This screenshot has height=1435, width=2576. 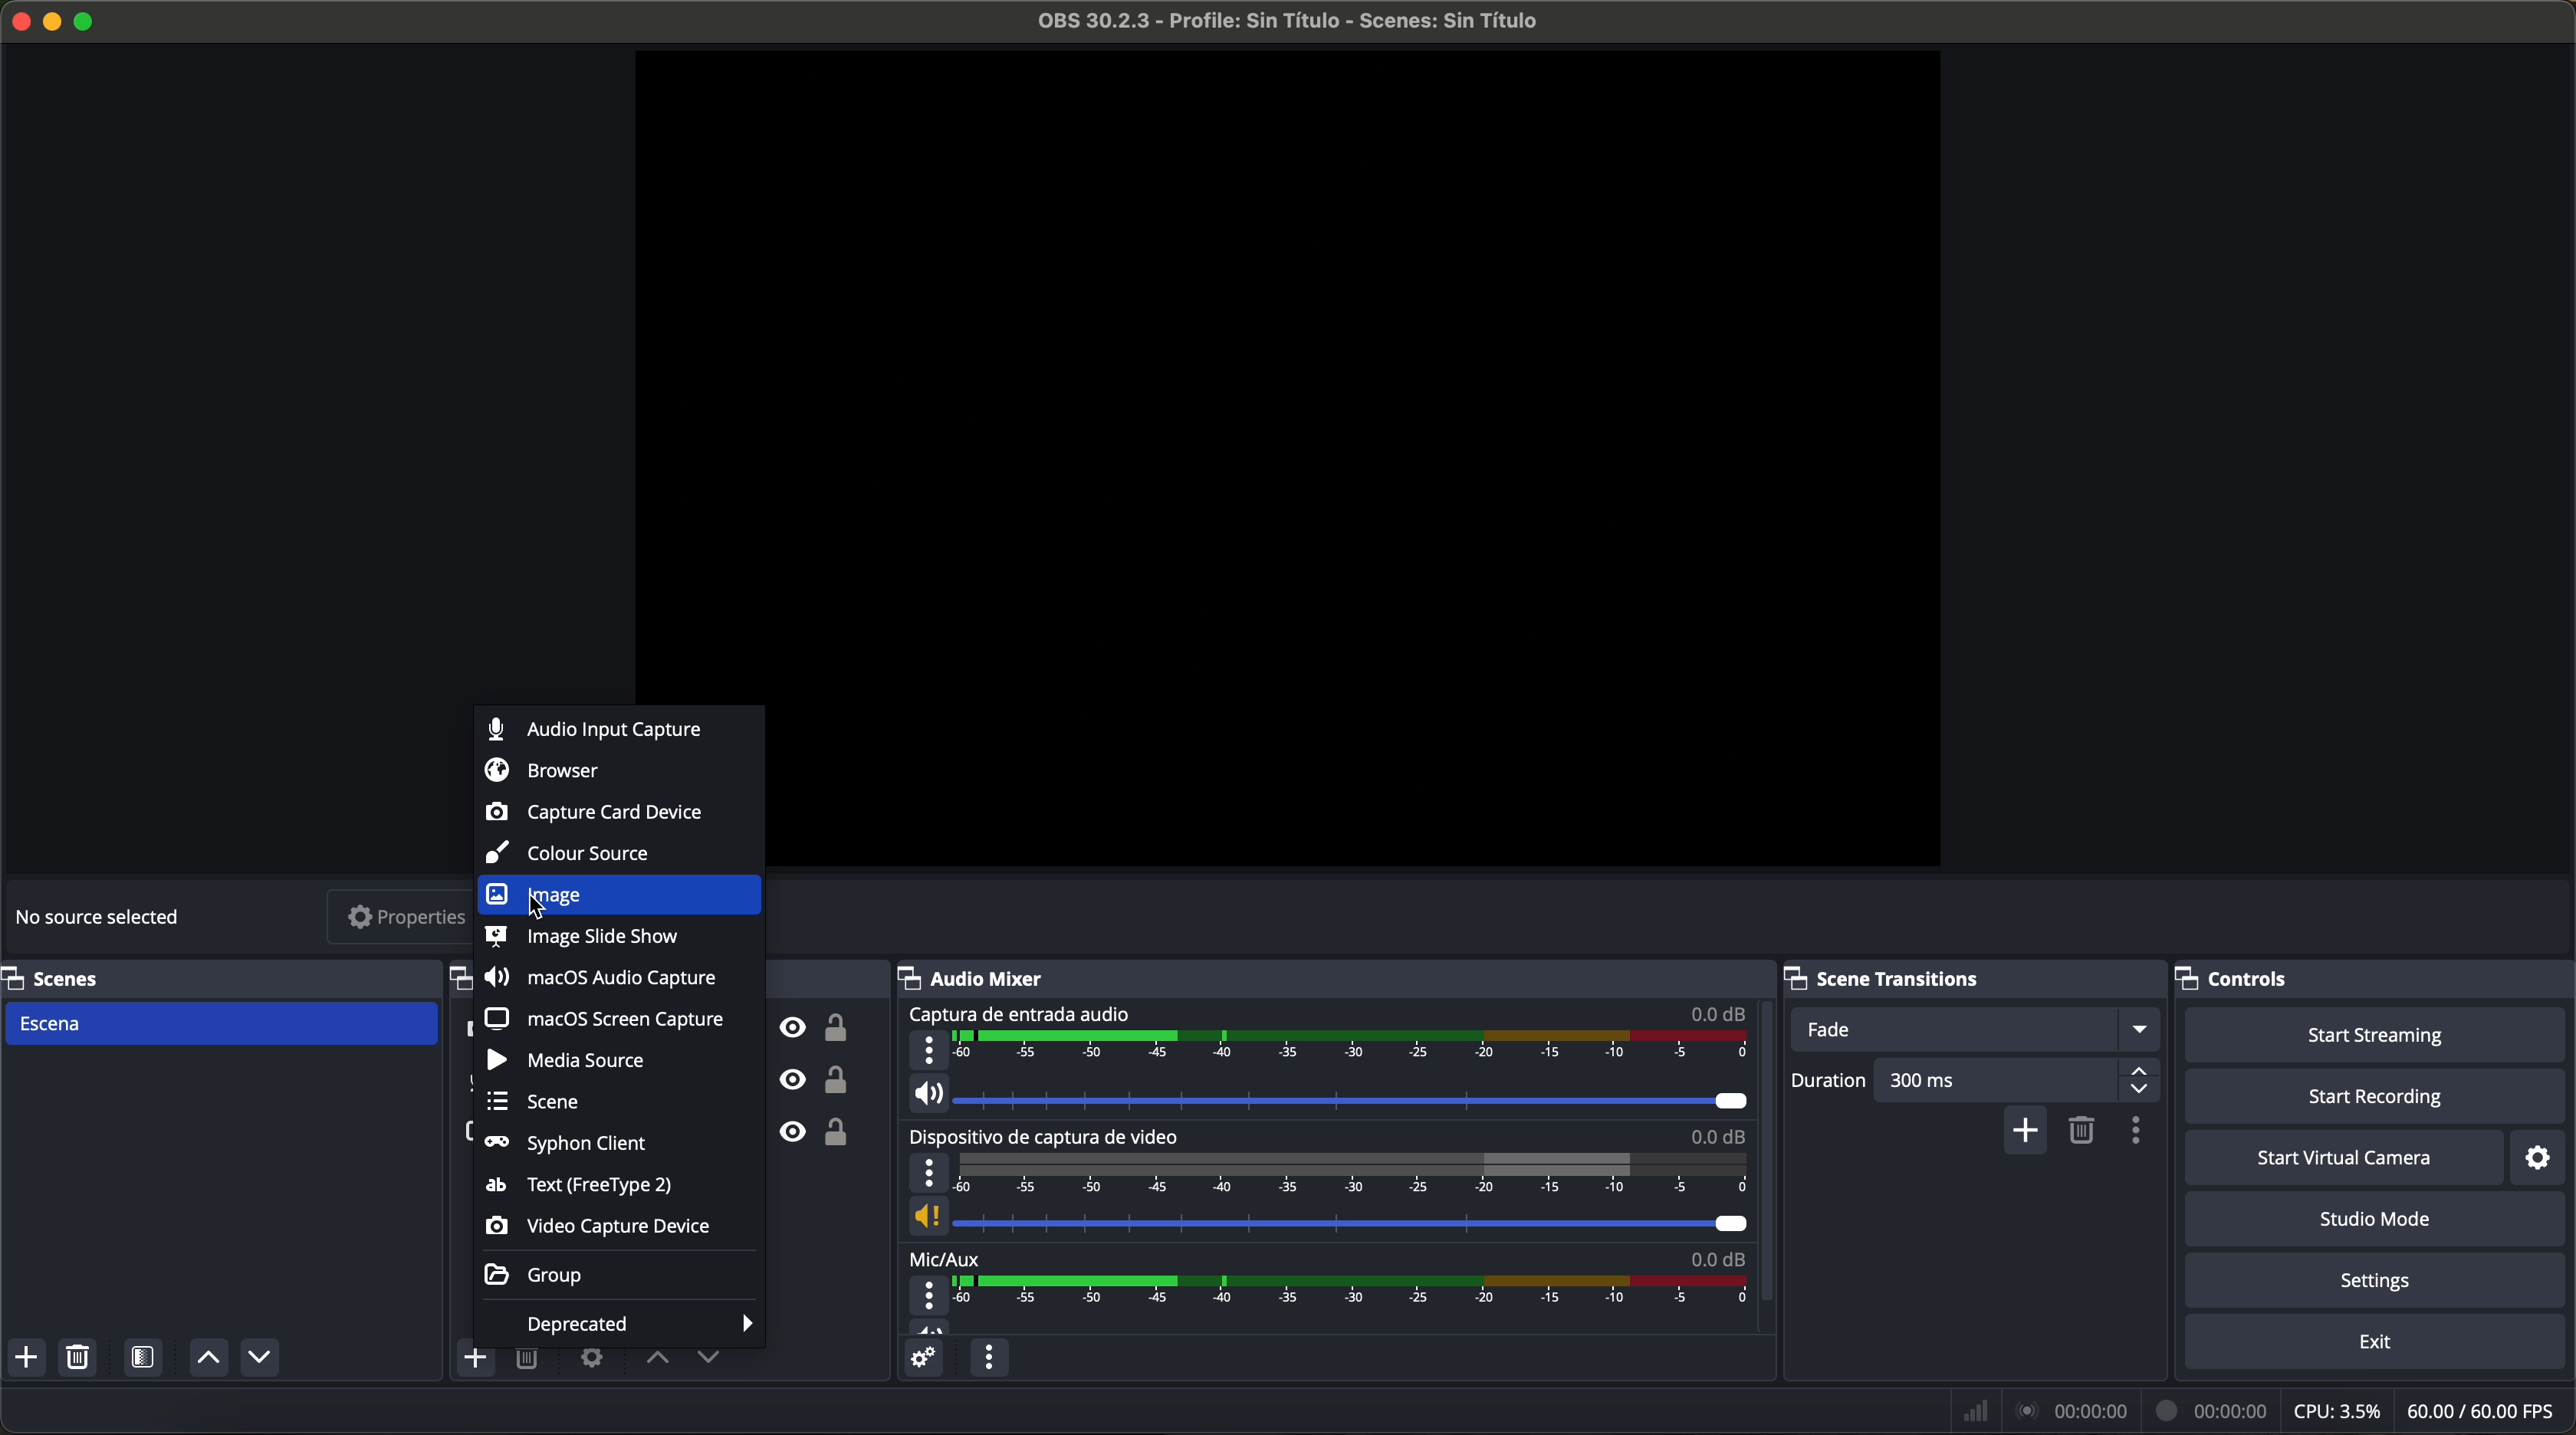 I want to click on mic/aux, so click(x=946, y=1257).